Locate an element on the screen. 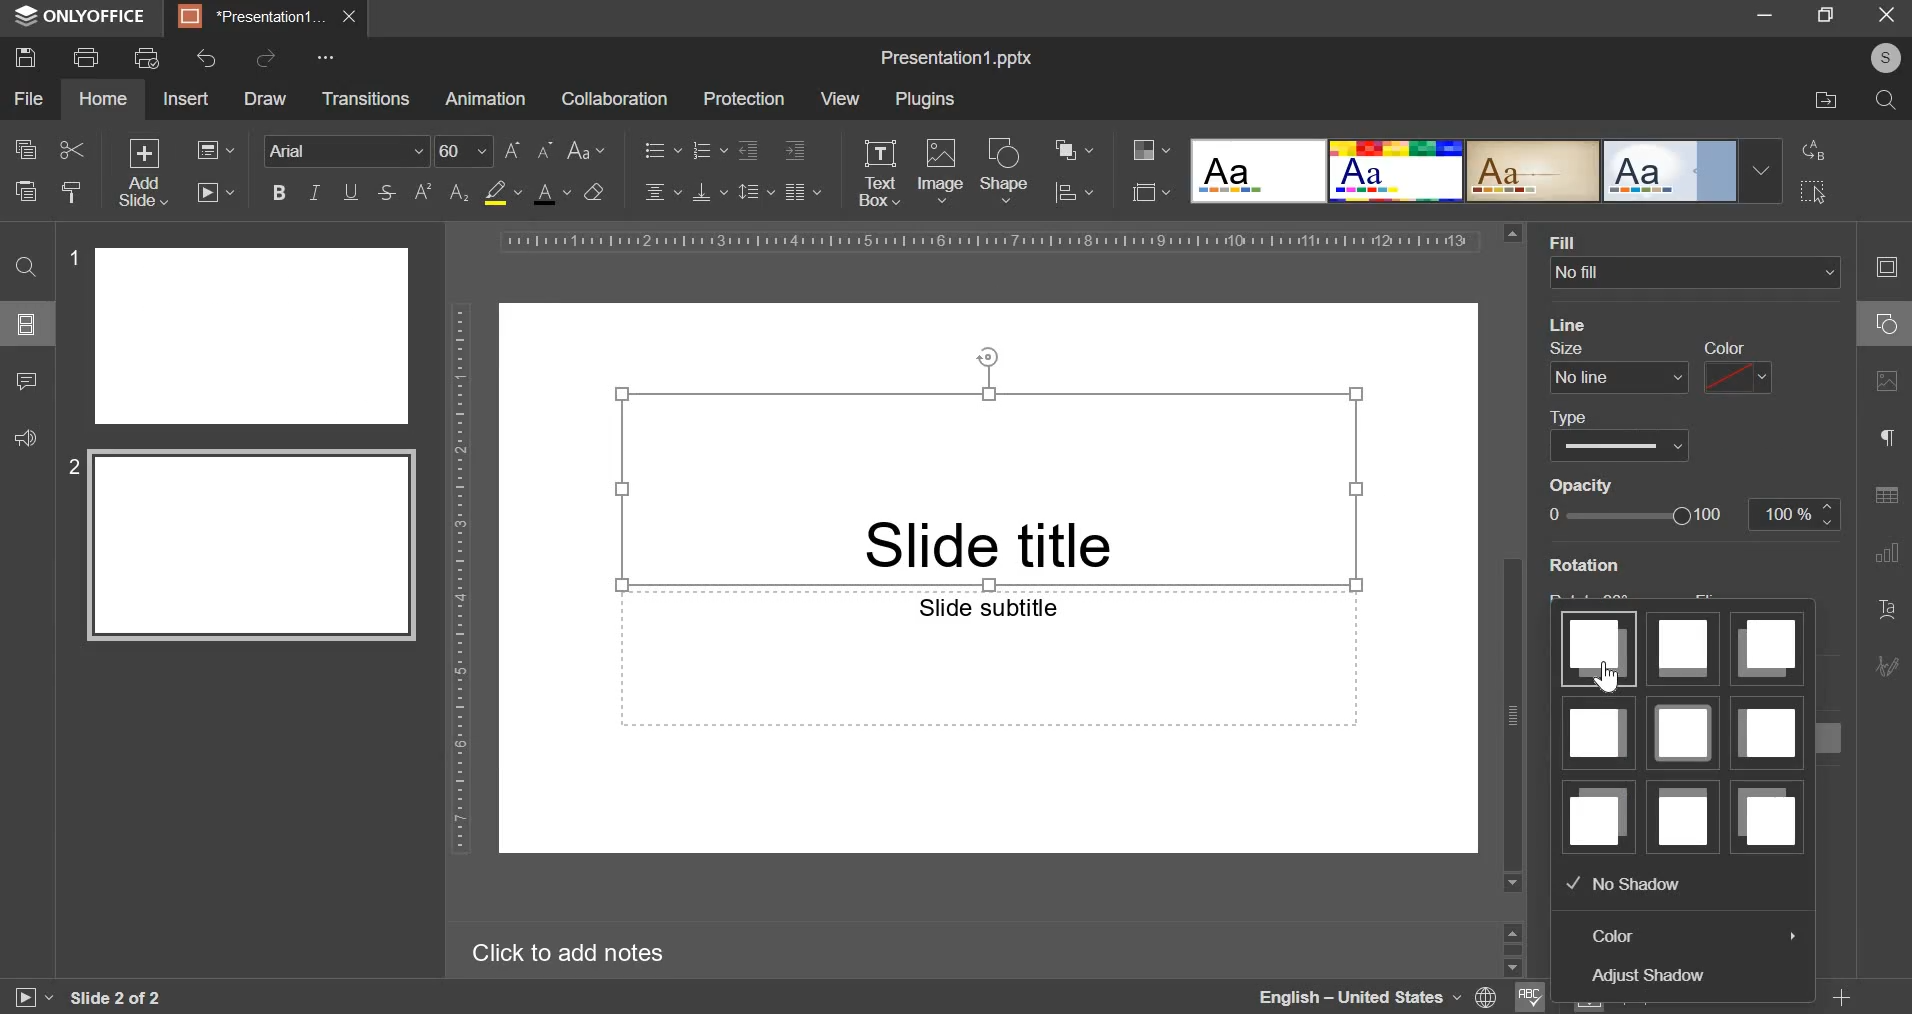 This screenshot has height=1014, width=1912. tab 1 is located at coordinates (254, 17).